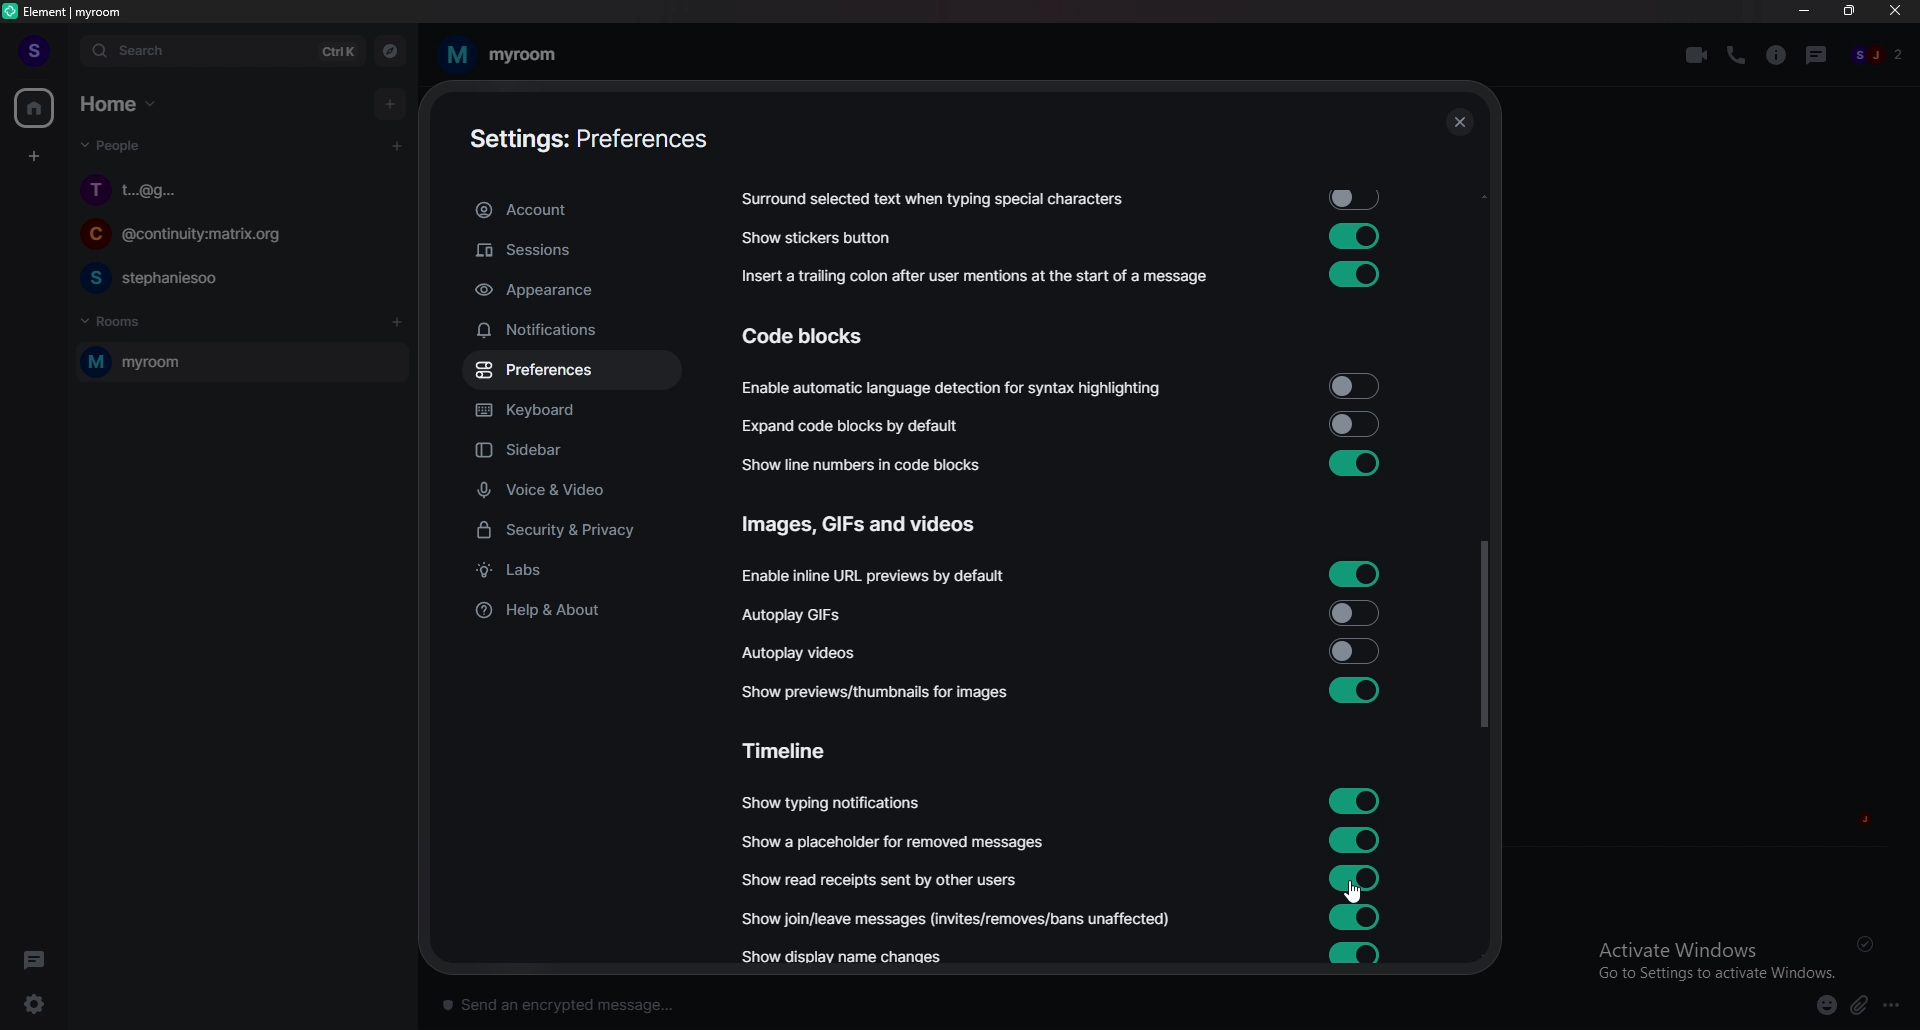 This screenshot has width=1920, height=1030. What do you see at coordinates (116, 319) in the screenshot?
I see `Rooms` at bounding box center [116, 319].